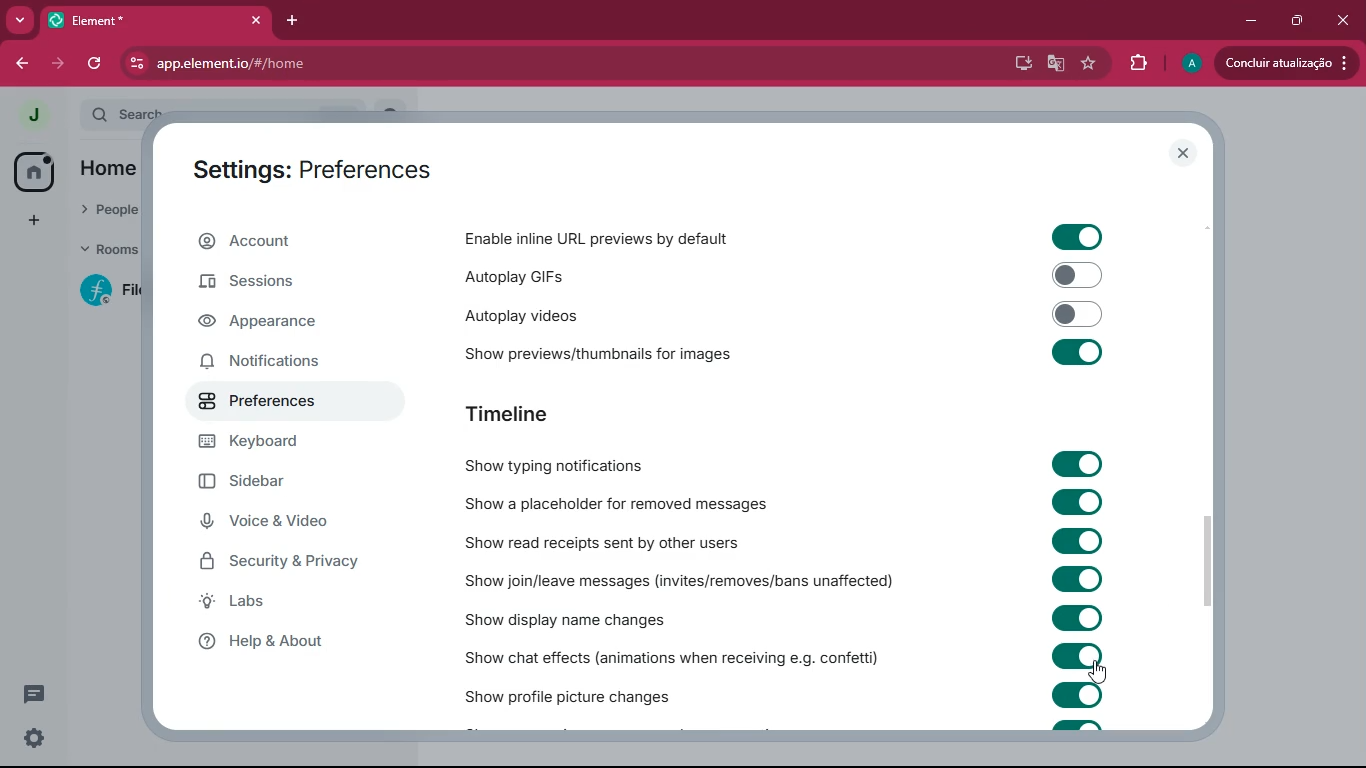  Describe the element at coordinates (1078, 578) in the screenshot. I see `toggle on/off` at that location.